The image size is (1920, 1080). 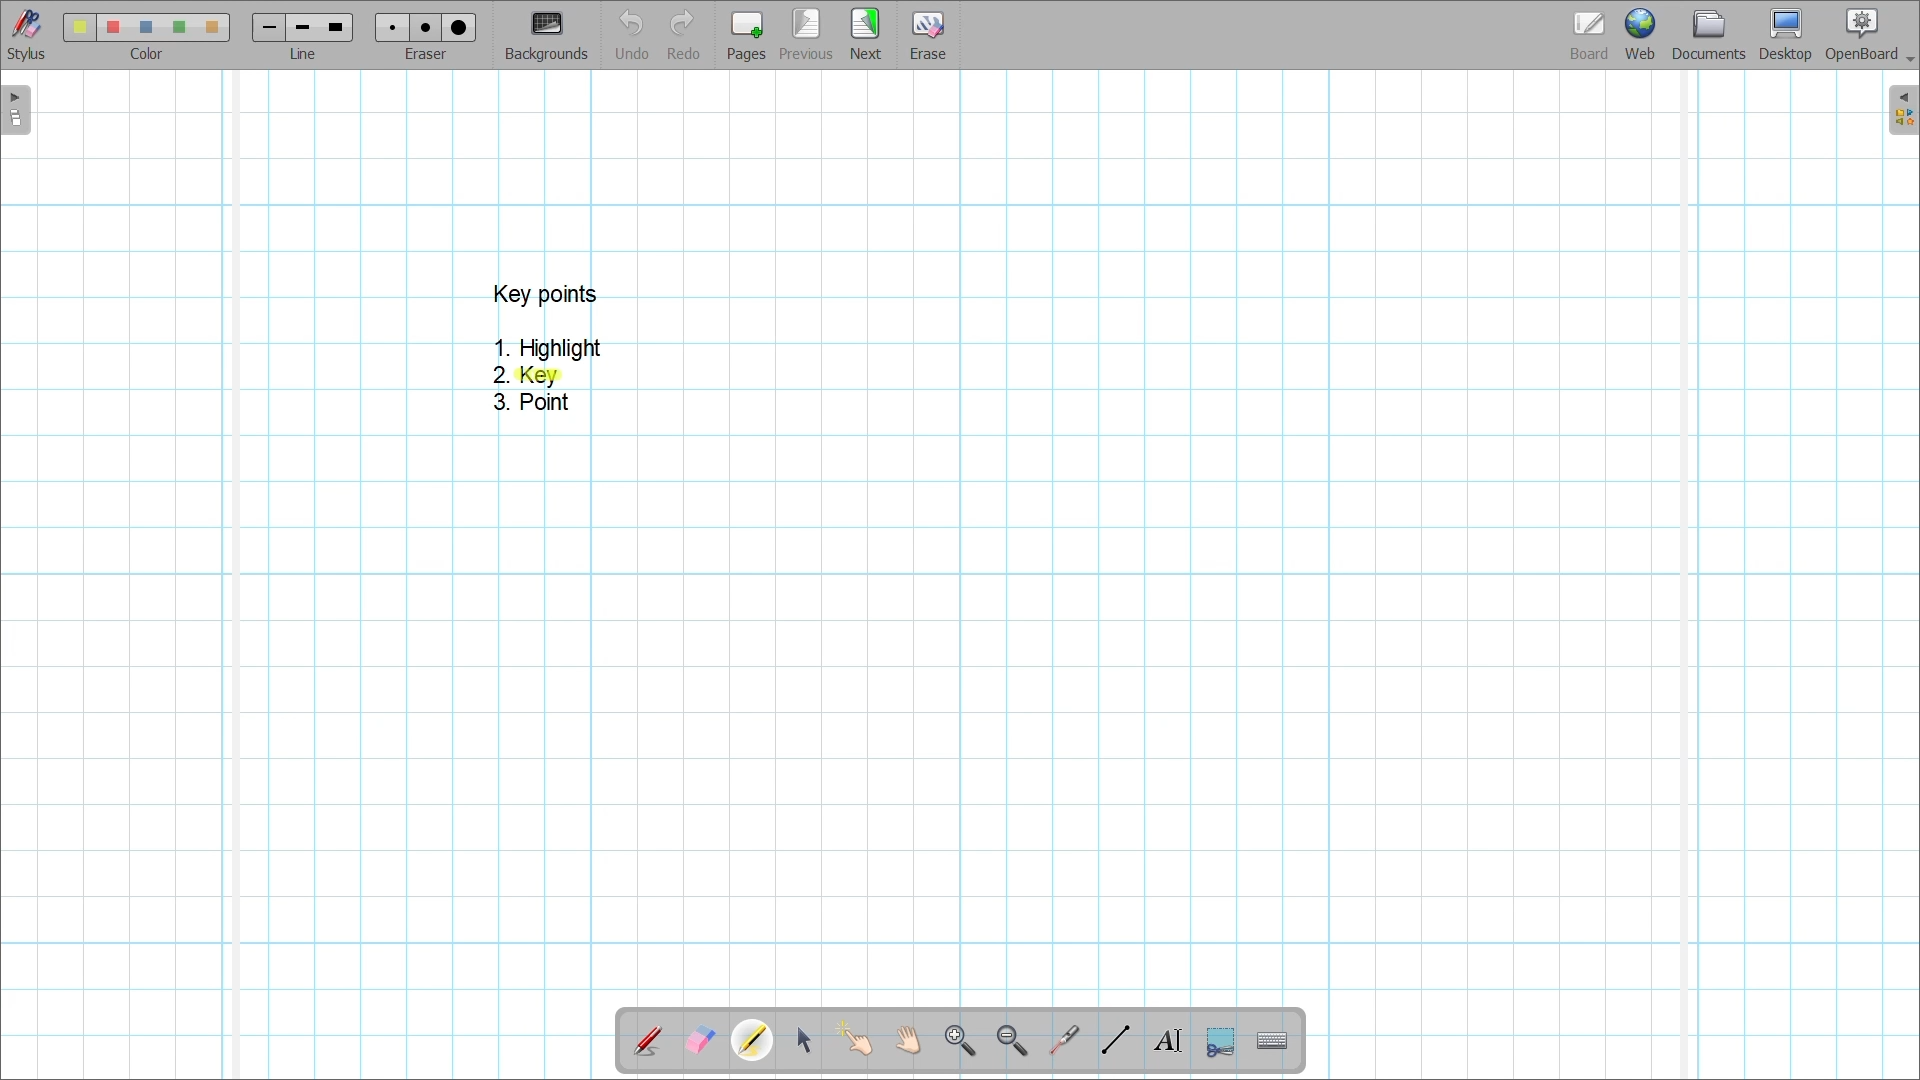 What do you see at coordinates (854, 1039) in the screenshot?
I see `Interact with items` at bounding box center [854, 1039].